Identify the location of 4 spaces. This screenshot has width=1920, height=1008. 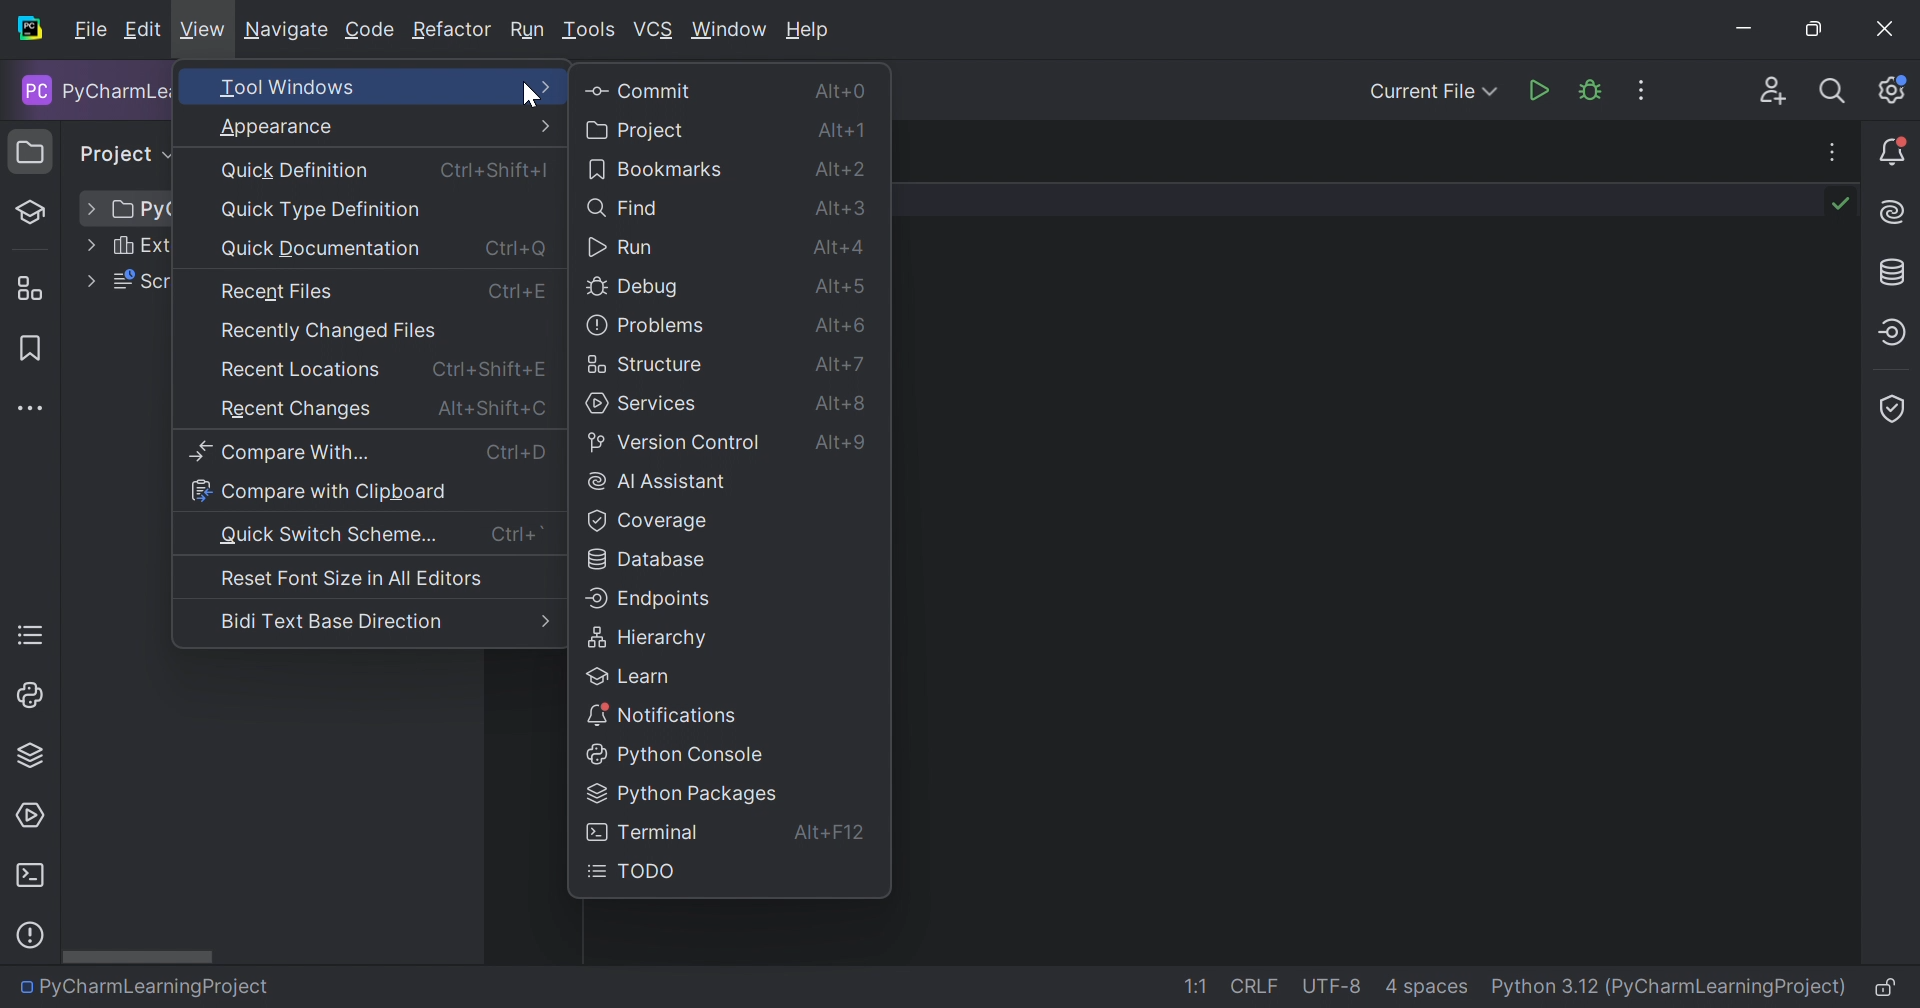
(1427, 987).